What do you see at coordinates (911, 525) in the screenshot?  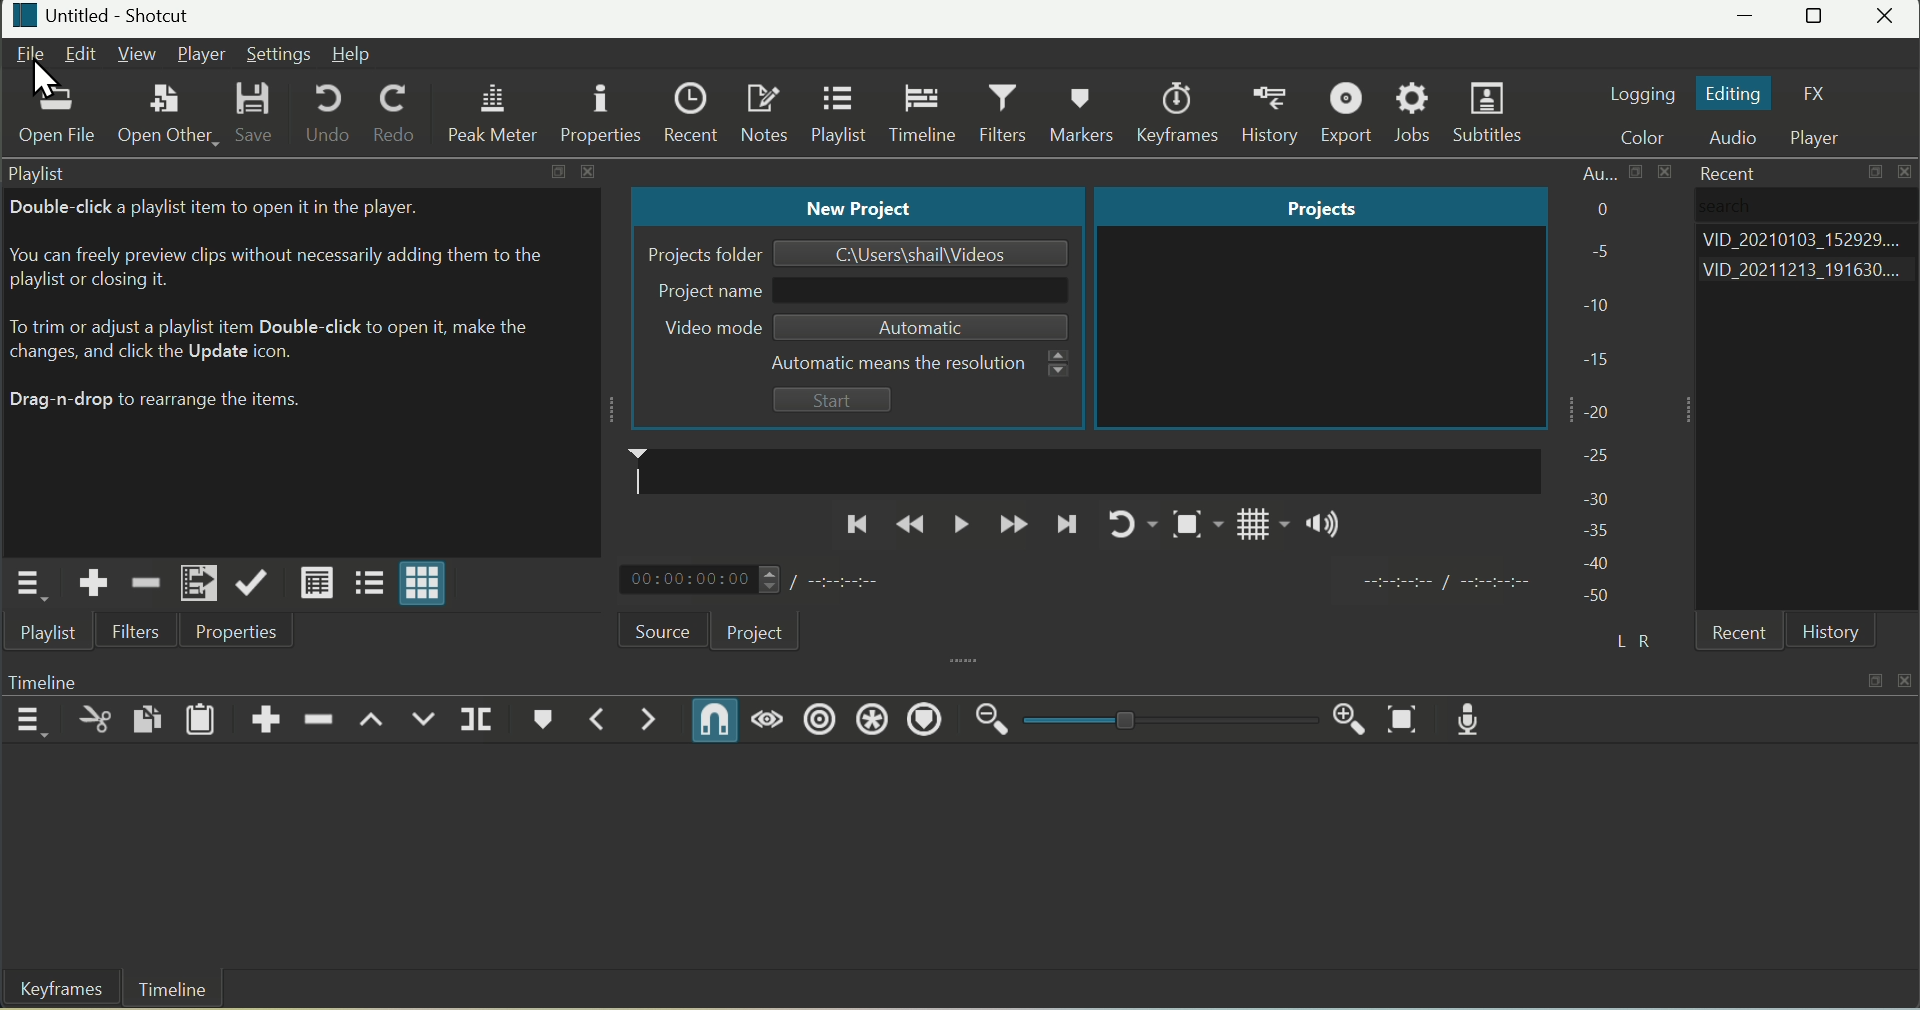 I see `Backward` at bounding box center [911, 525].